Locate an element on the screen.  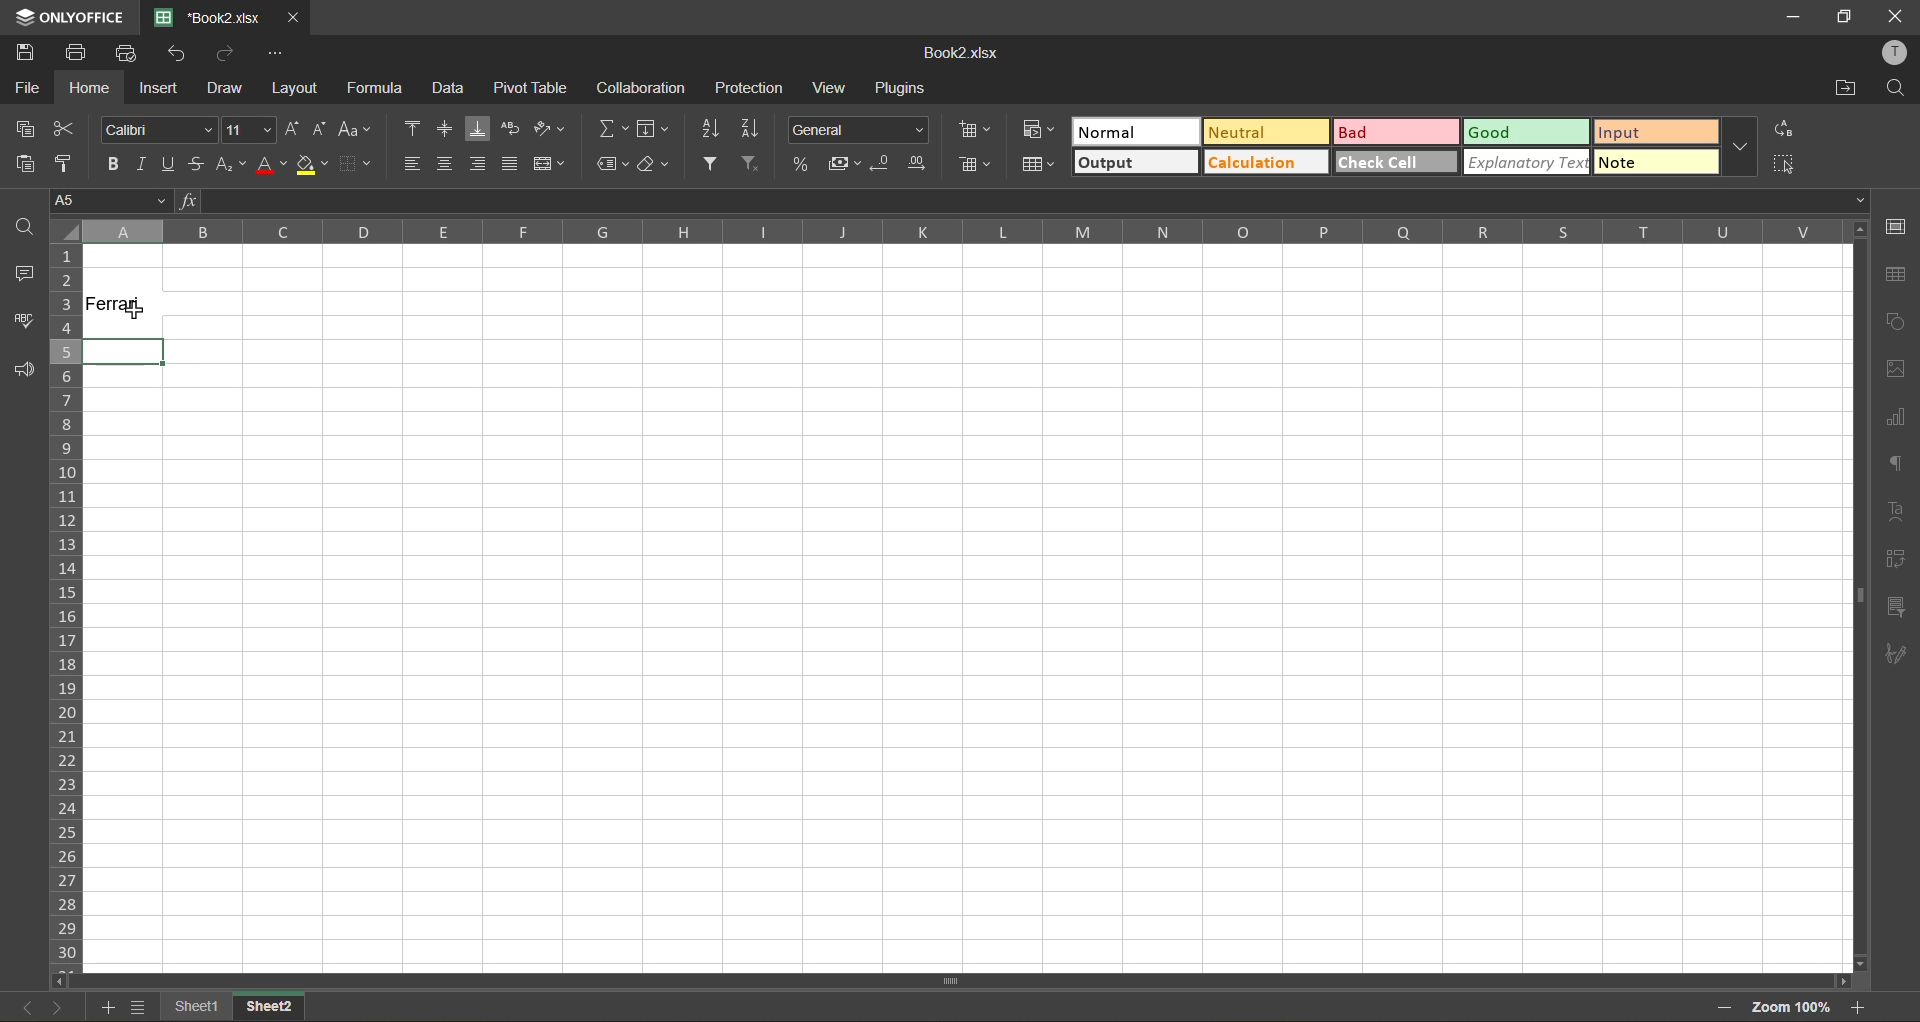
select all is located at coordinates (1782, 165).